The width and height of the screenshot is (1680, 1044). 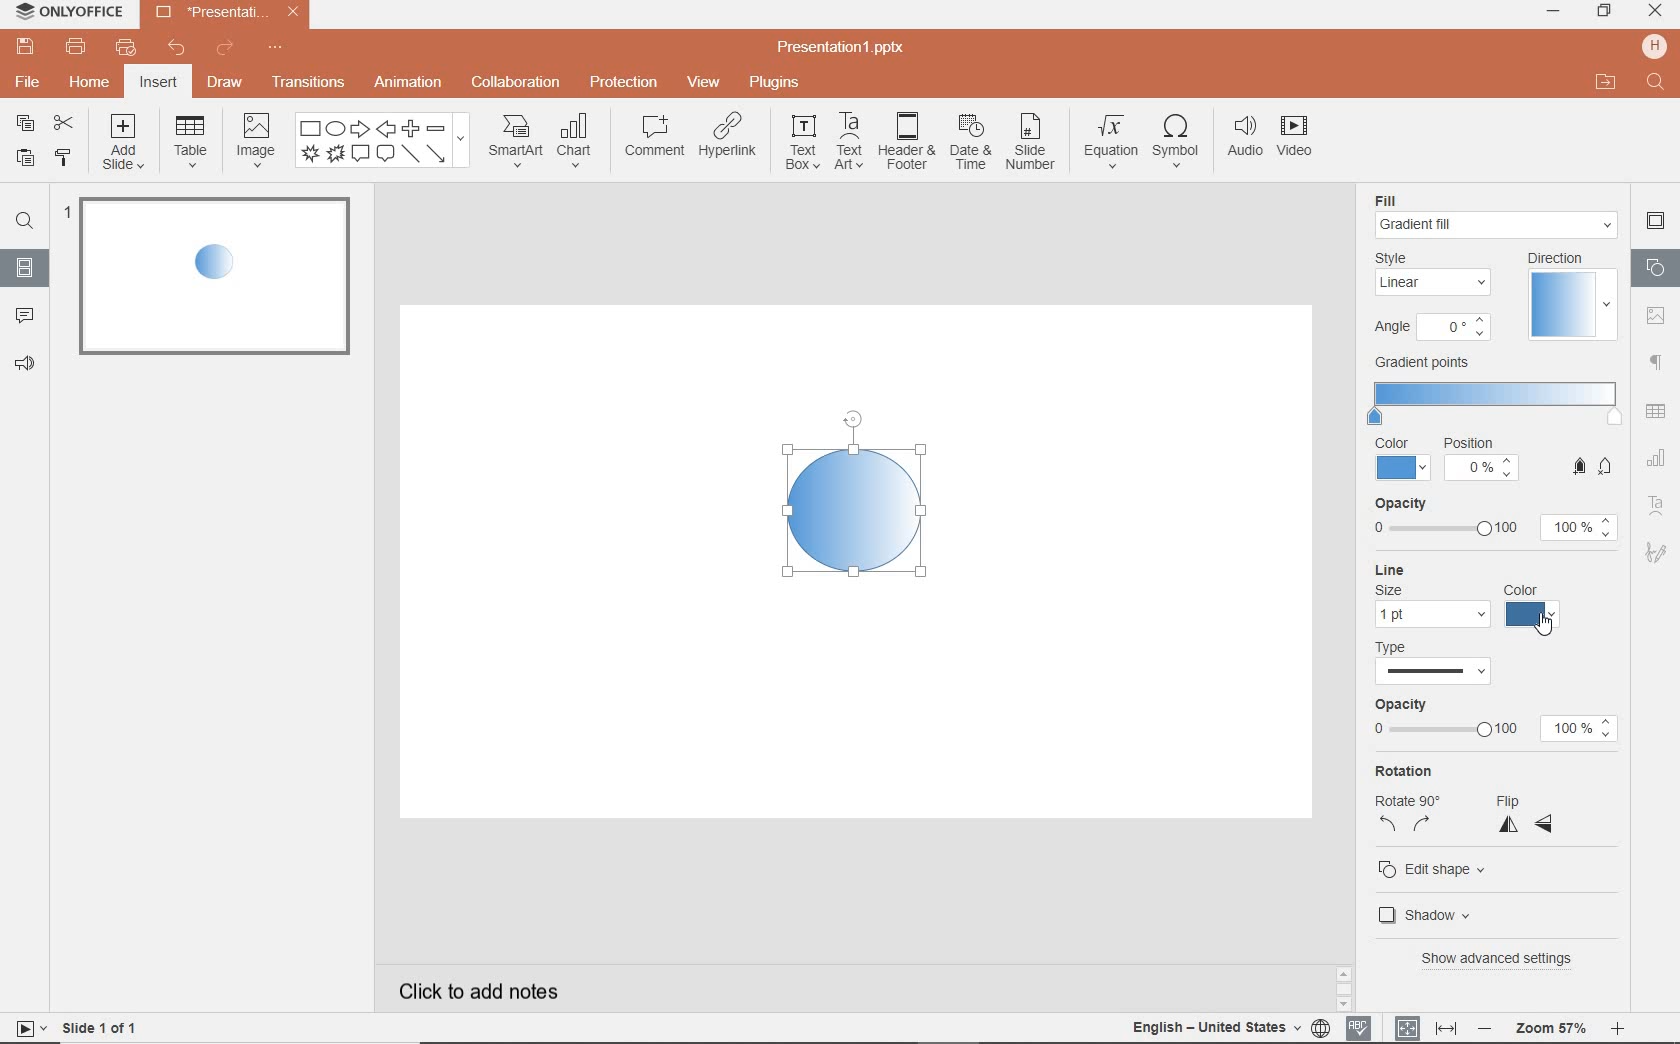 What do you see at coordinates (1511, 826) in the screenshot?
I see `vertical` at bounding box center [1511, 826].